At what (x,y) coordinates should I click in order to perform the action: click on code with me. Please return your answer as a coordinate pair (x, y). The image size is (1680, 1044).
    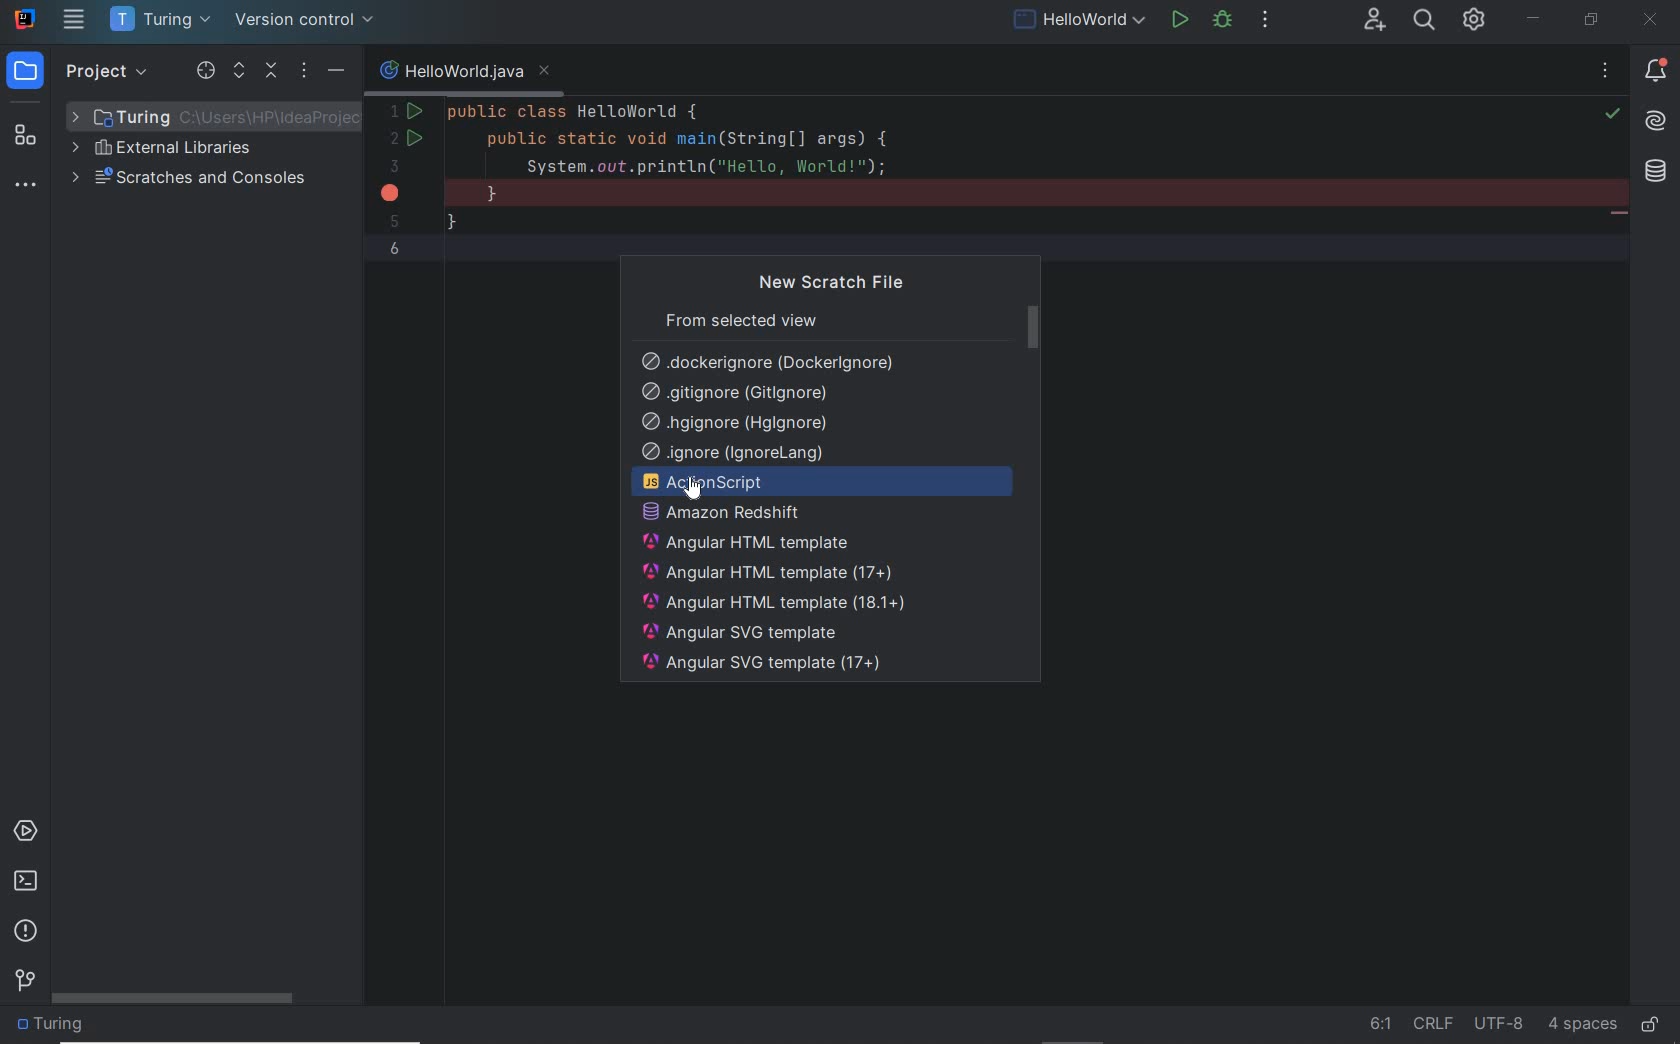
    Looking at the image, I should click on (1375, 20).